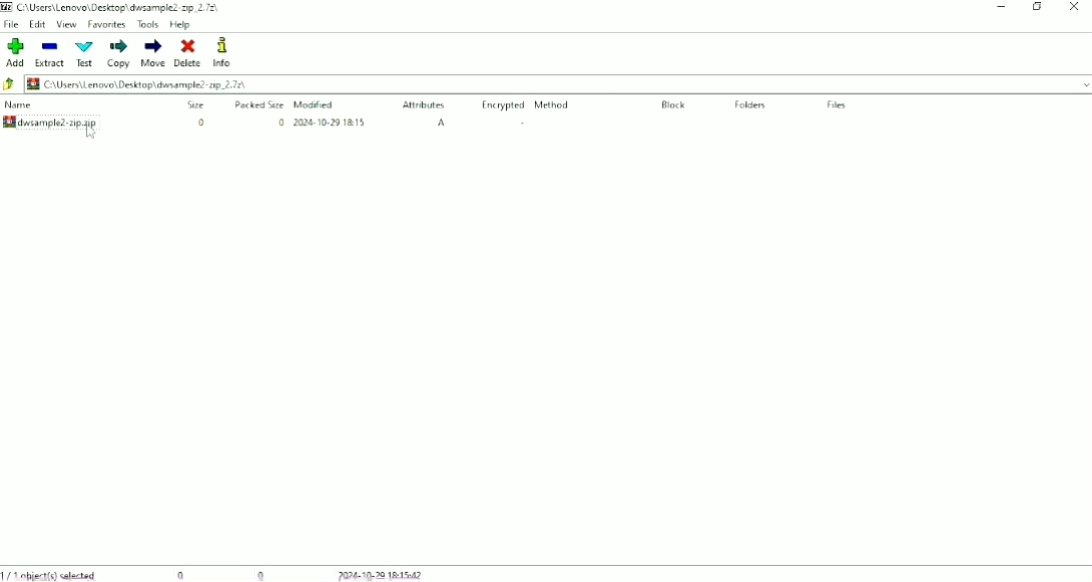  Describe the element at coordinates (837, 105) in the screenshot. I see `Files` at that location.